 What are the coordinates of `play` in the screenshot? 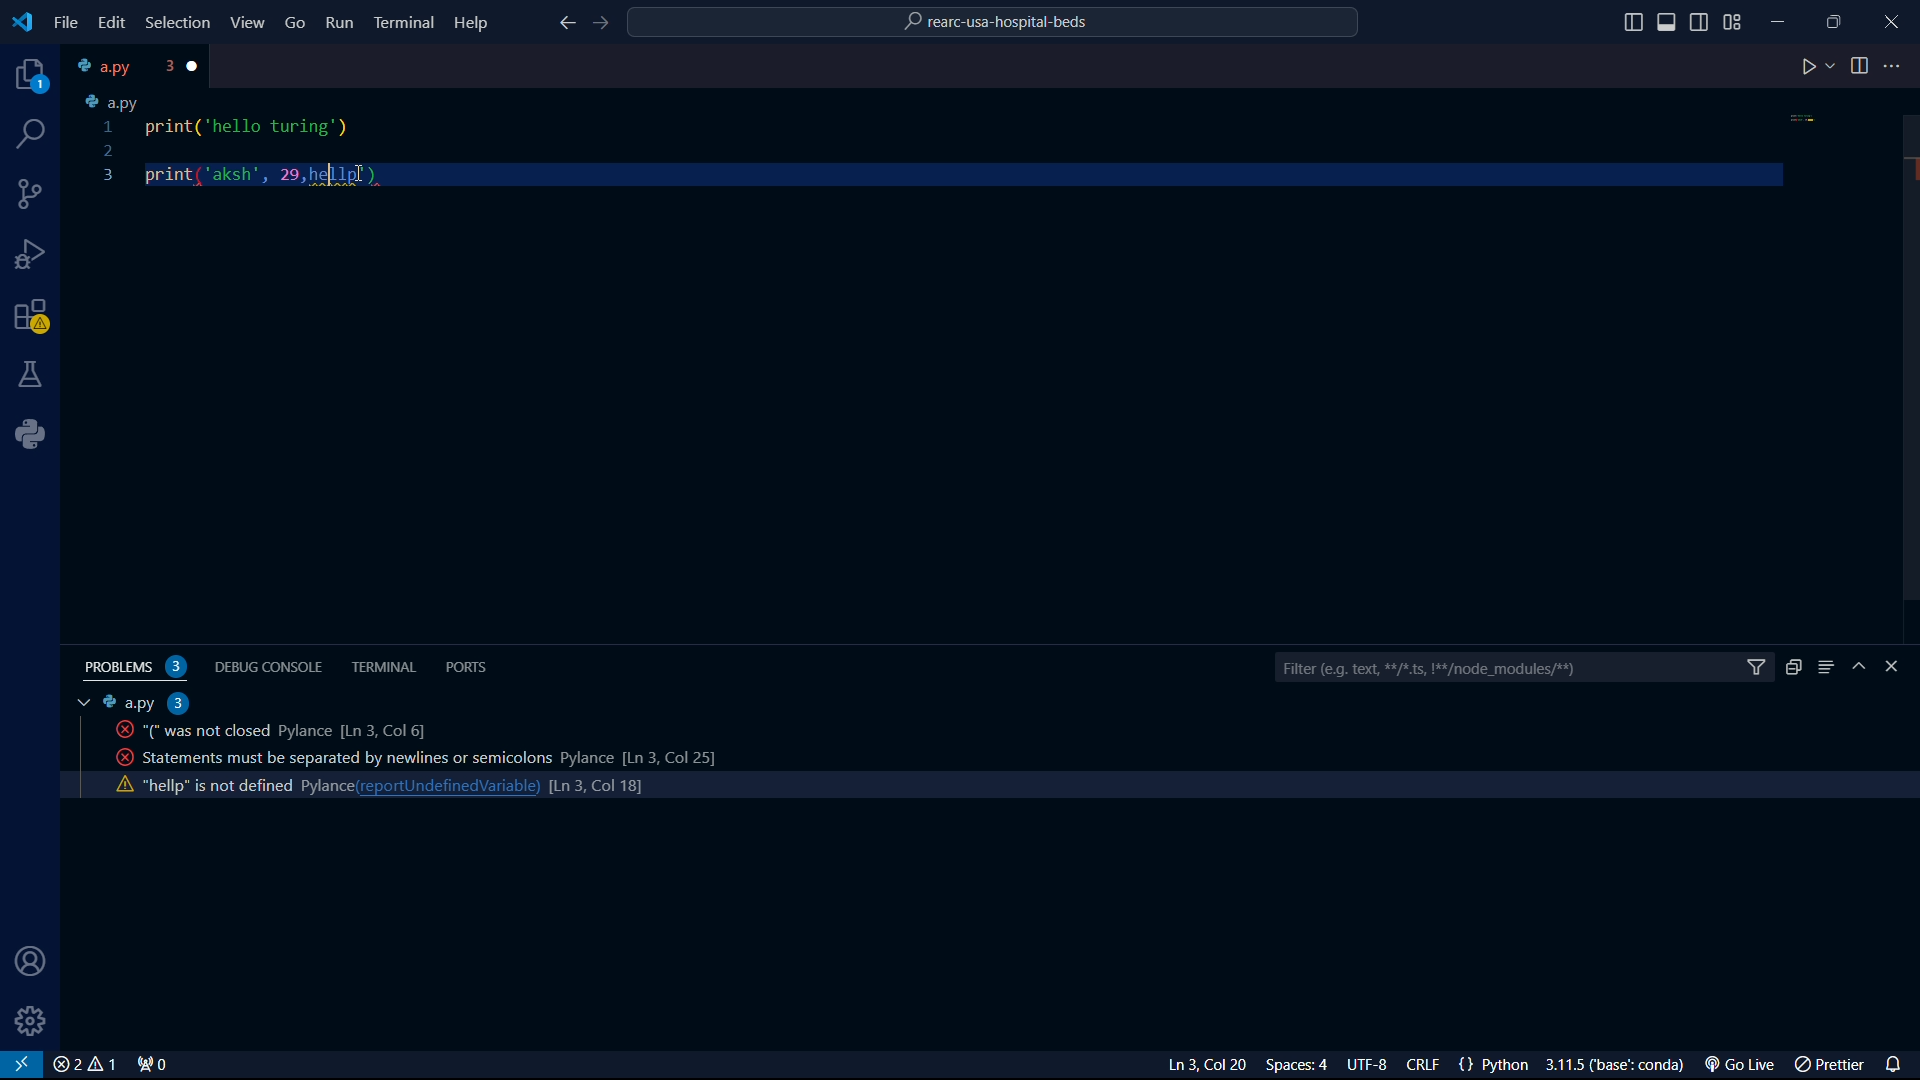 It's located at (1817, 68).